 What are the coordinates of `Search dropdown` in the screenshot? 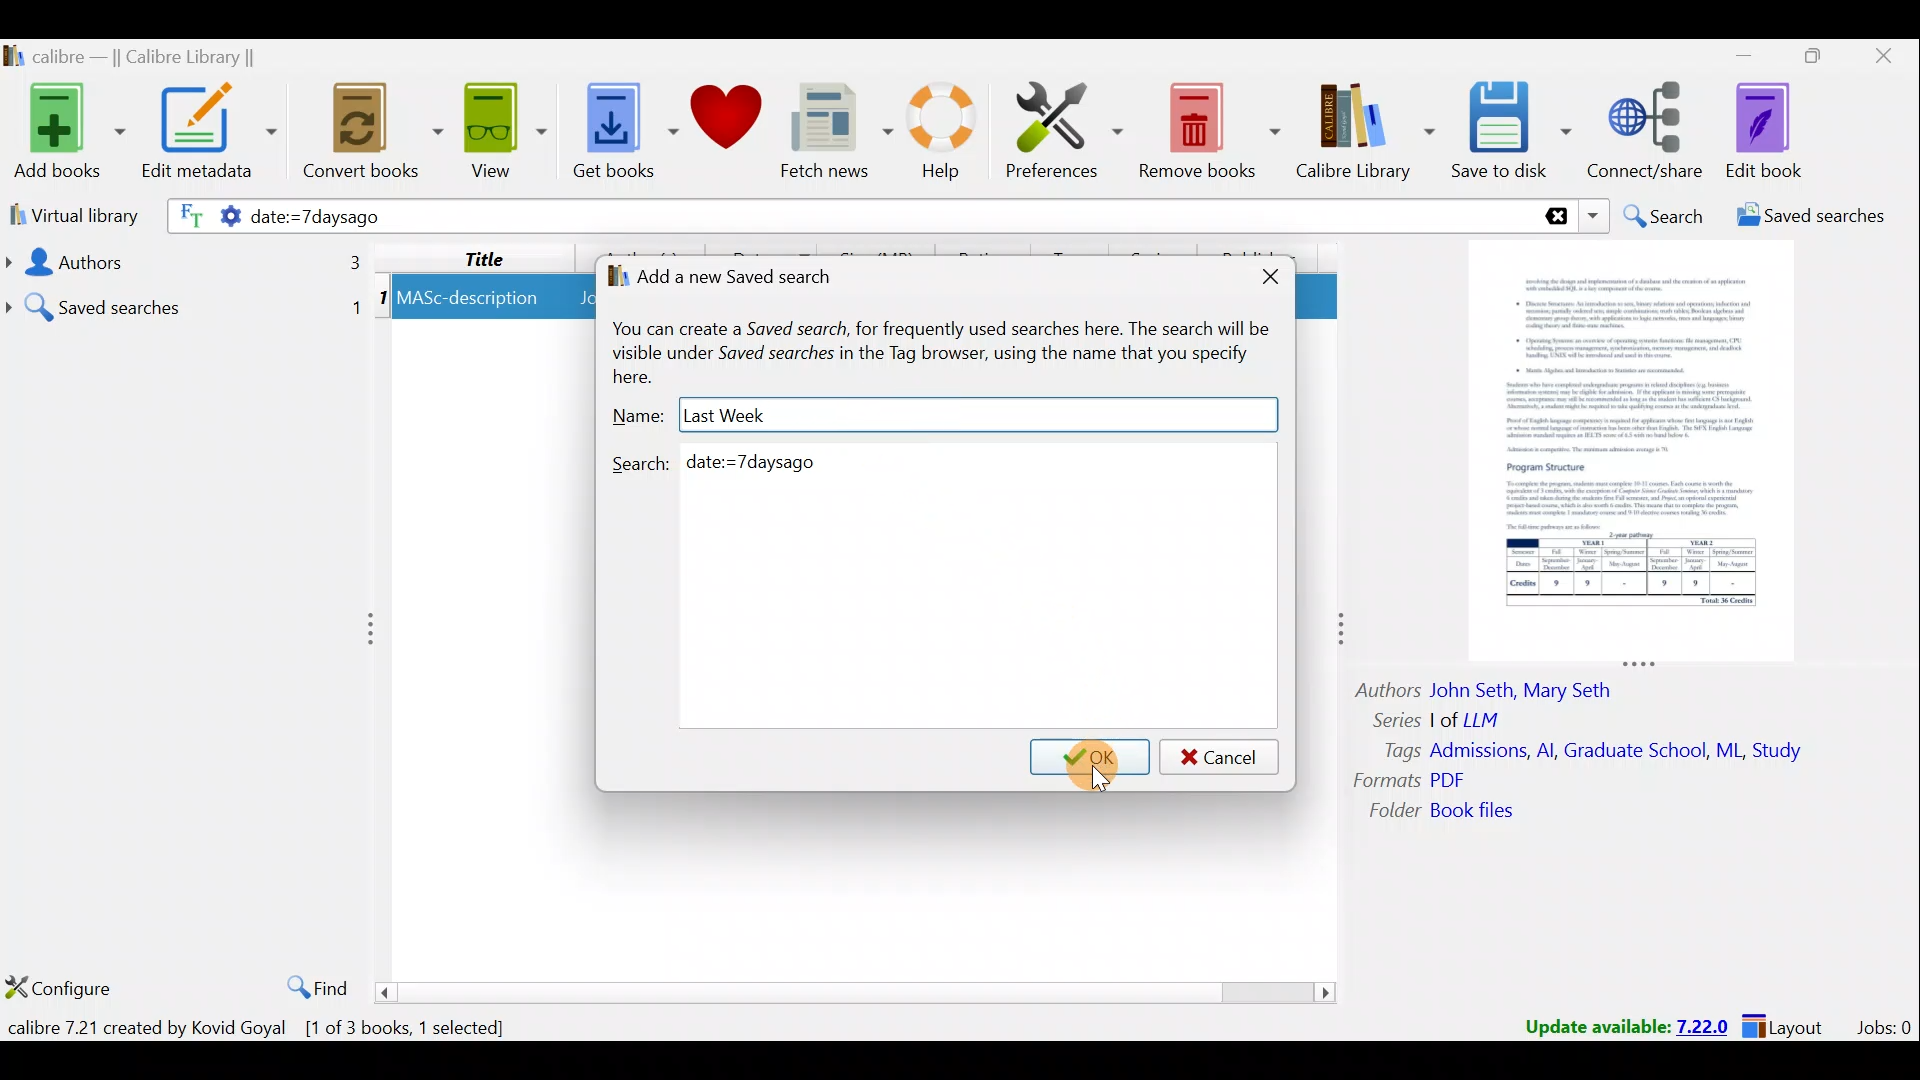 It's located at (1592, 216).